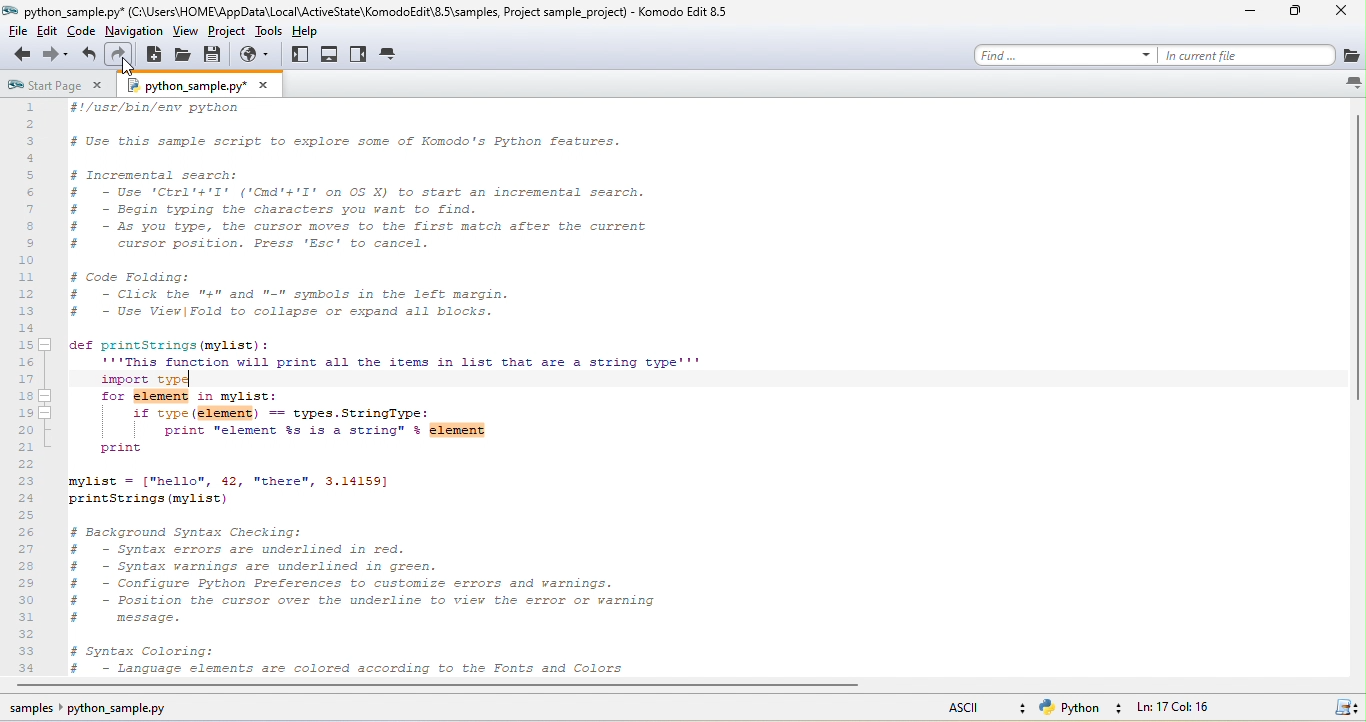  Describe the element at coordinates (131, 72) in the screenshot. I see `cursor movement` at that location.